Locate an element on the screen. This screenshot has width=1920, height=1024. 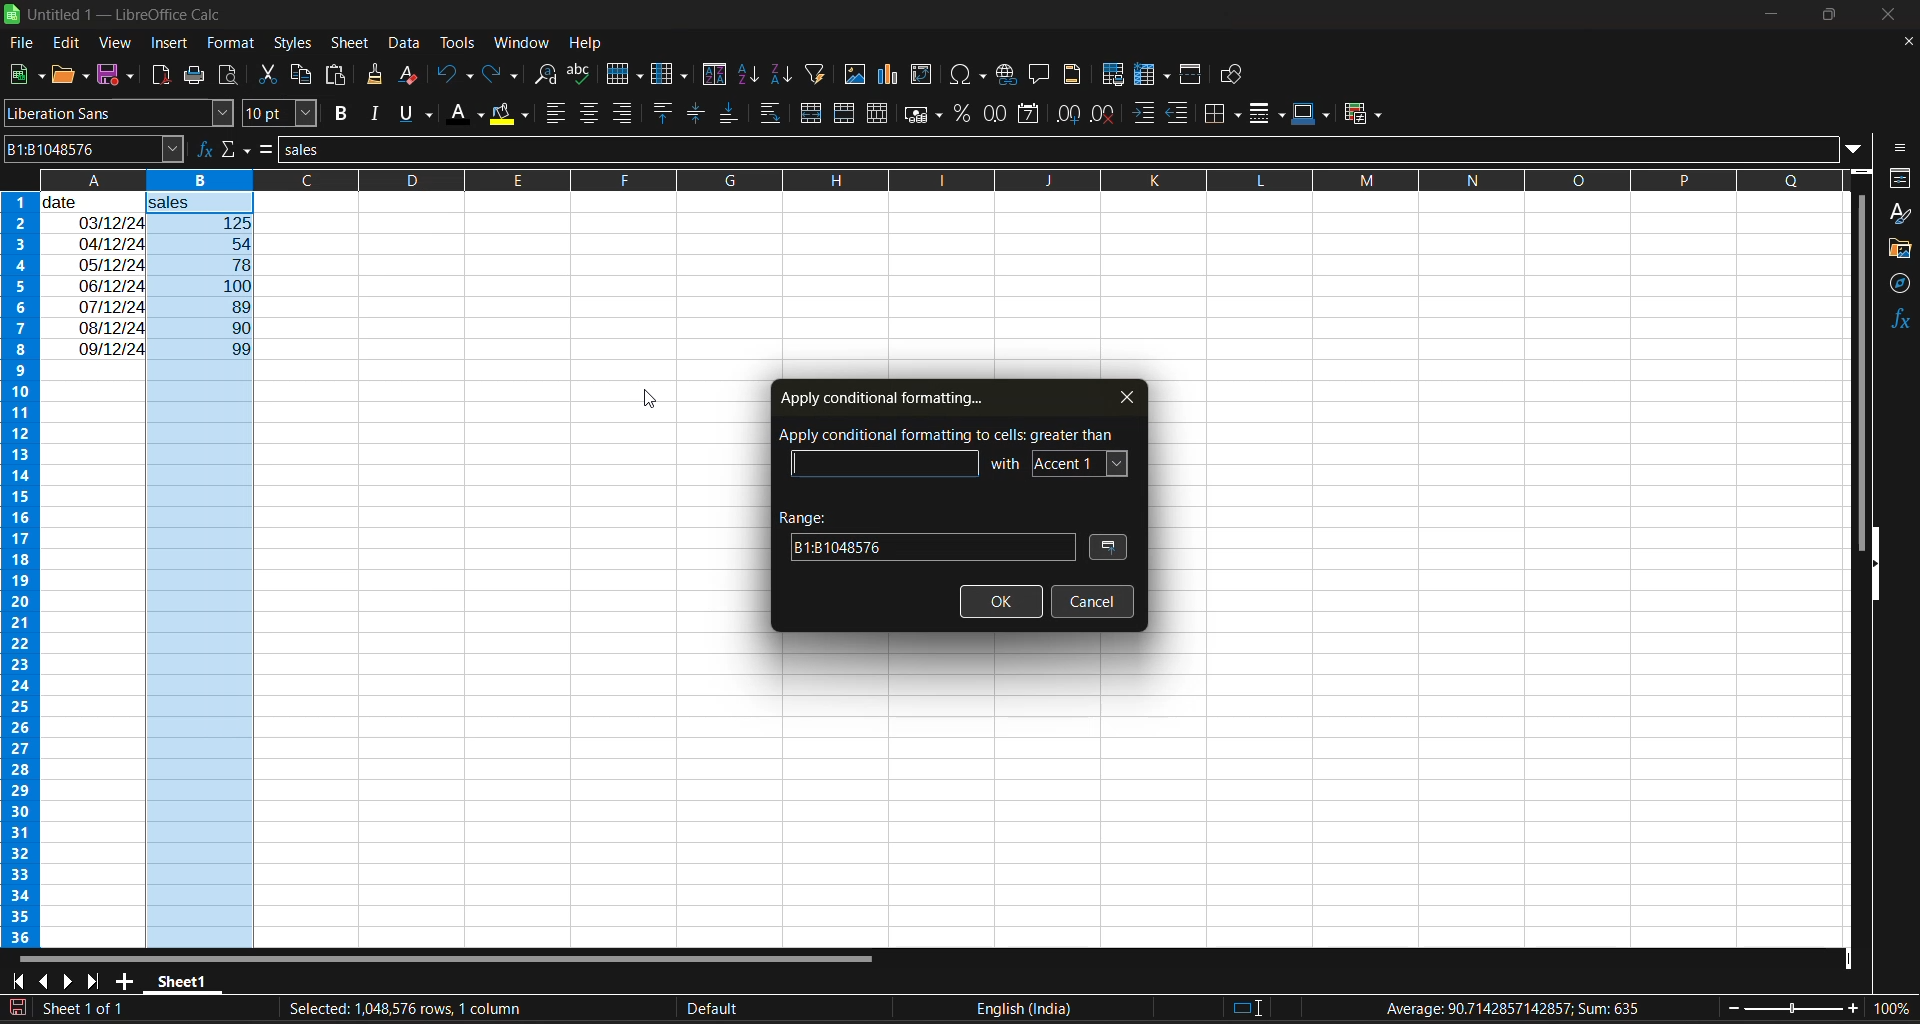
print is located at coordinates (192, 76).